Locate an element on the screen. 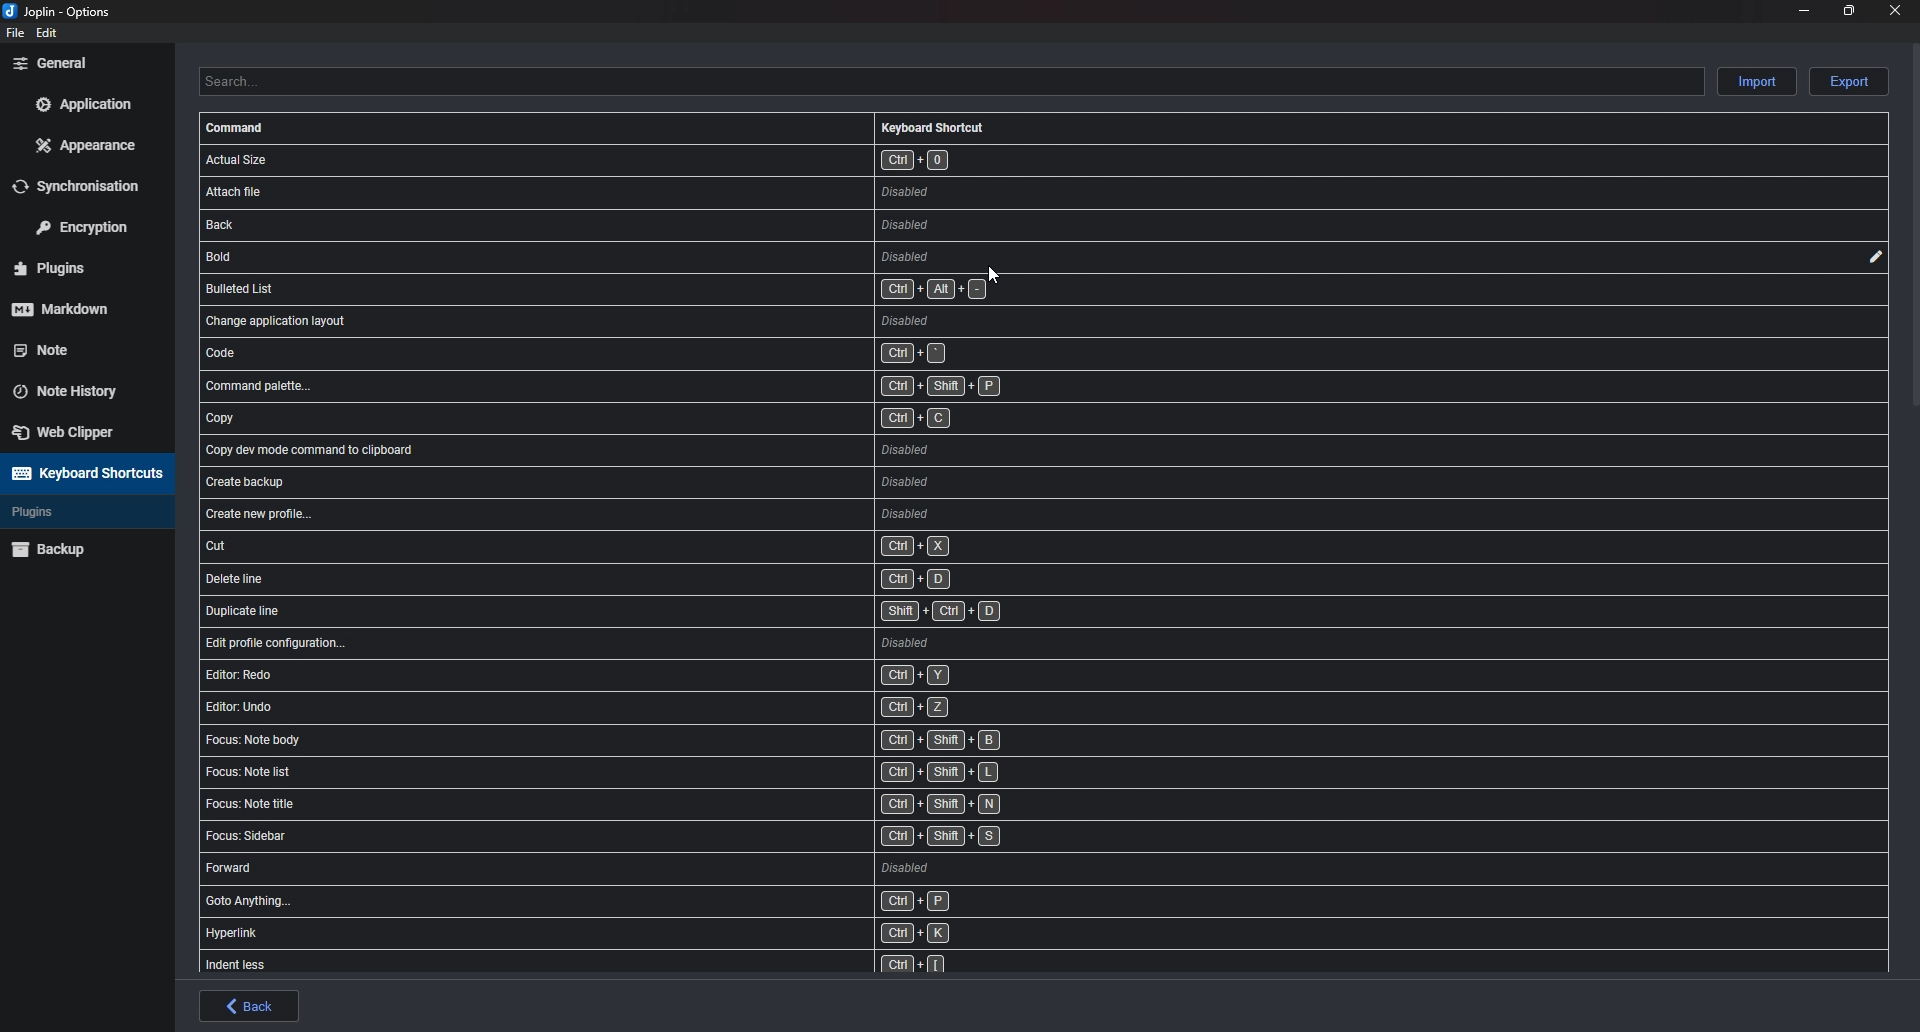  shortcut is located at coordinates (672, 414).